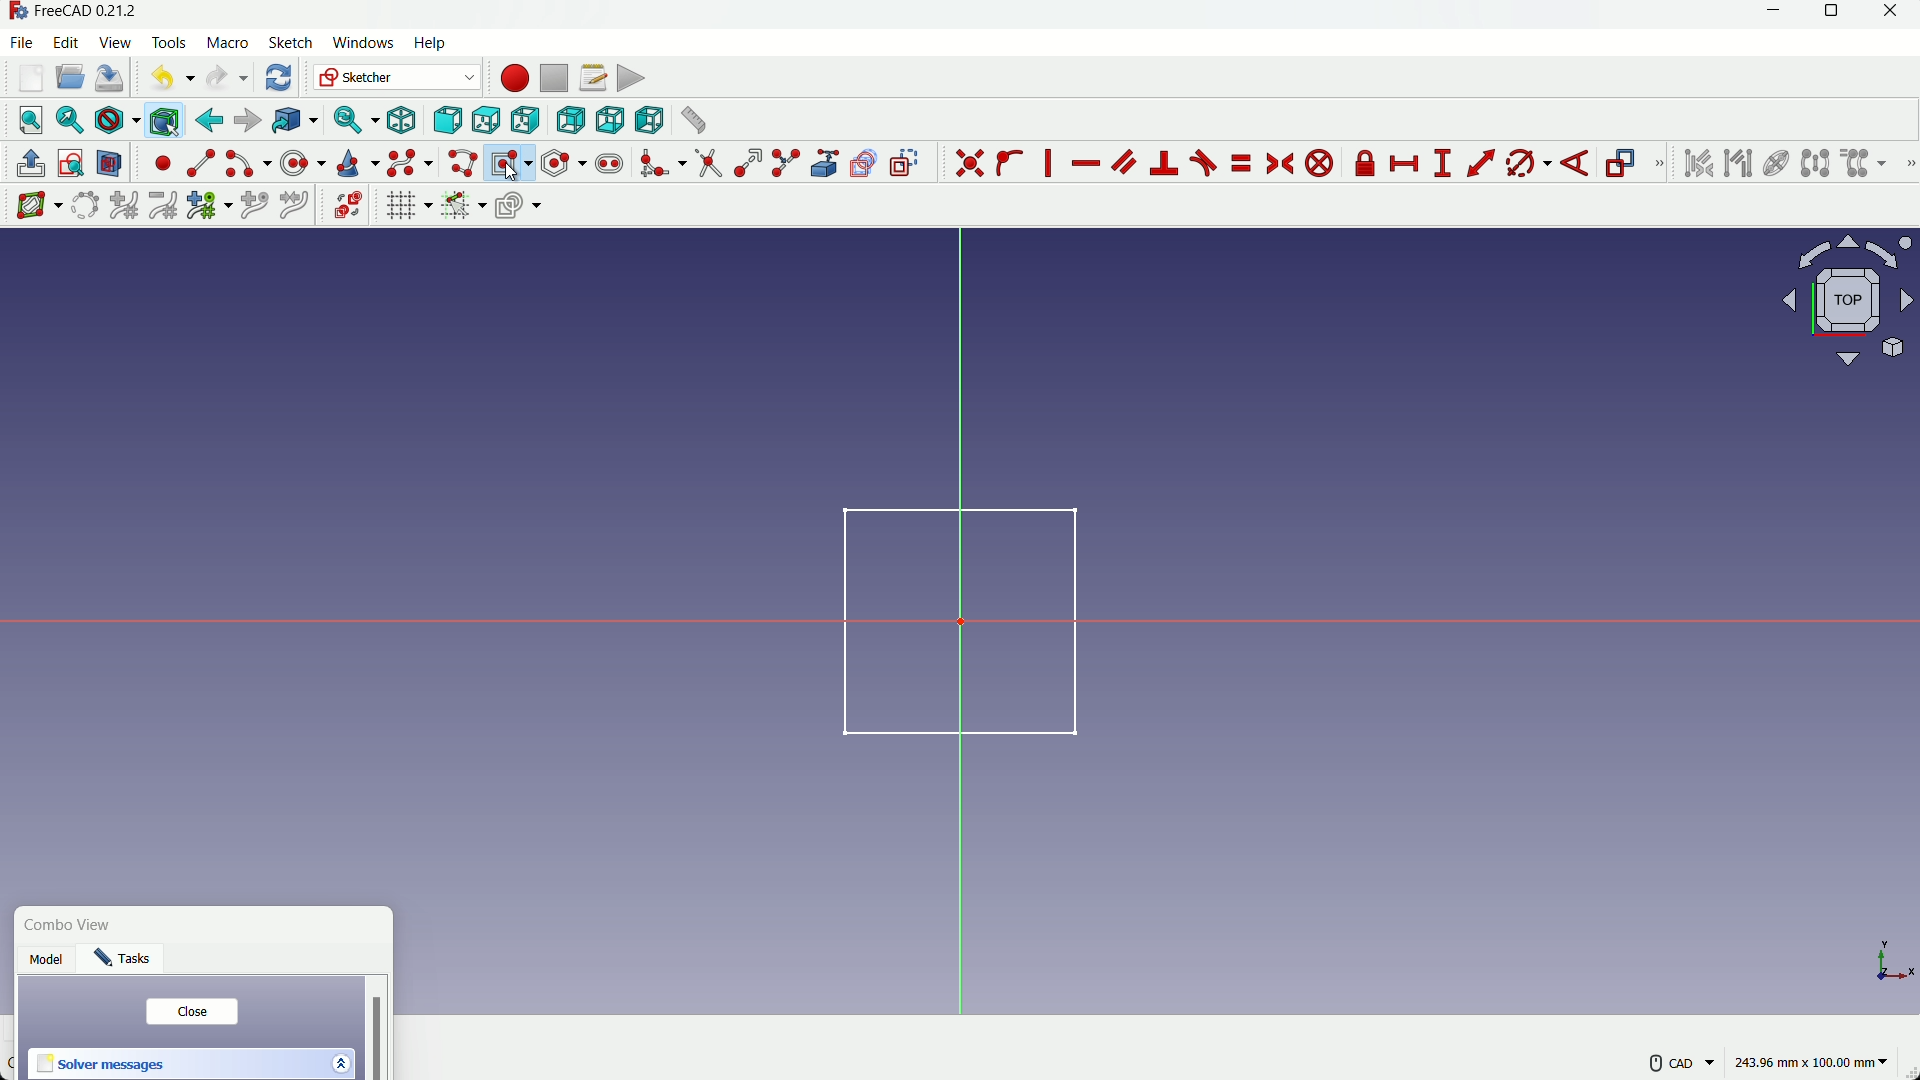 This screenshot has height=1080, width=1920. I want to click on rotate or change view, so click(1849, 299).